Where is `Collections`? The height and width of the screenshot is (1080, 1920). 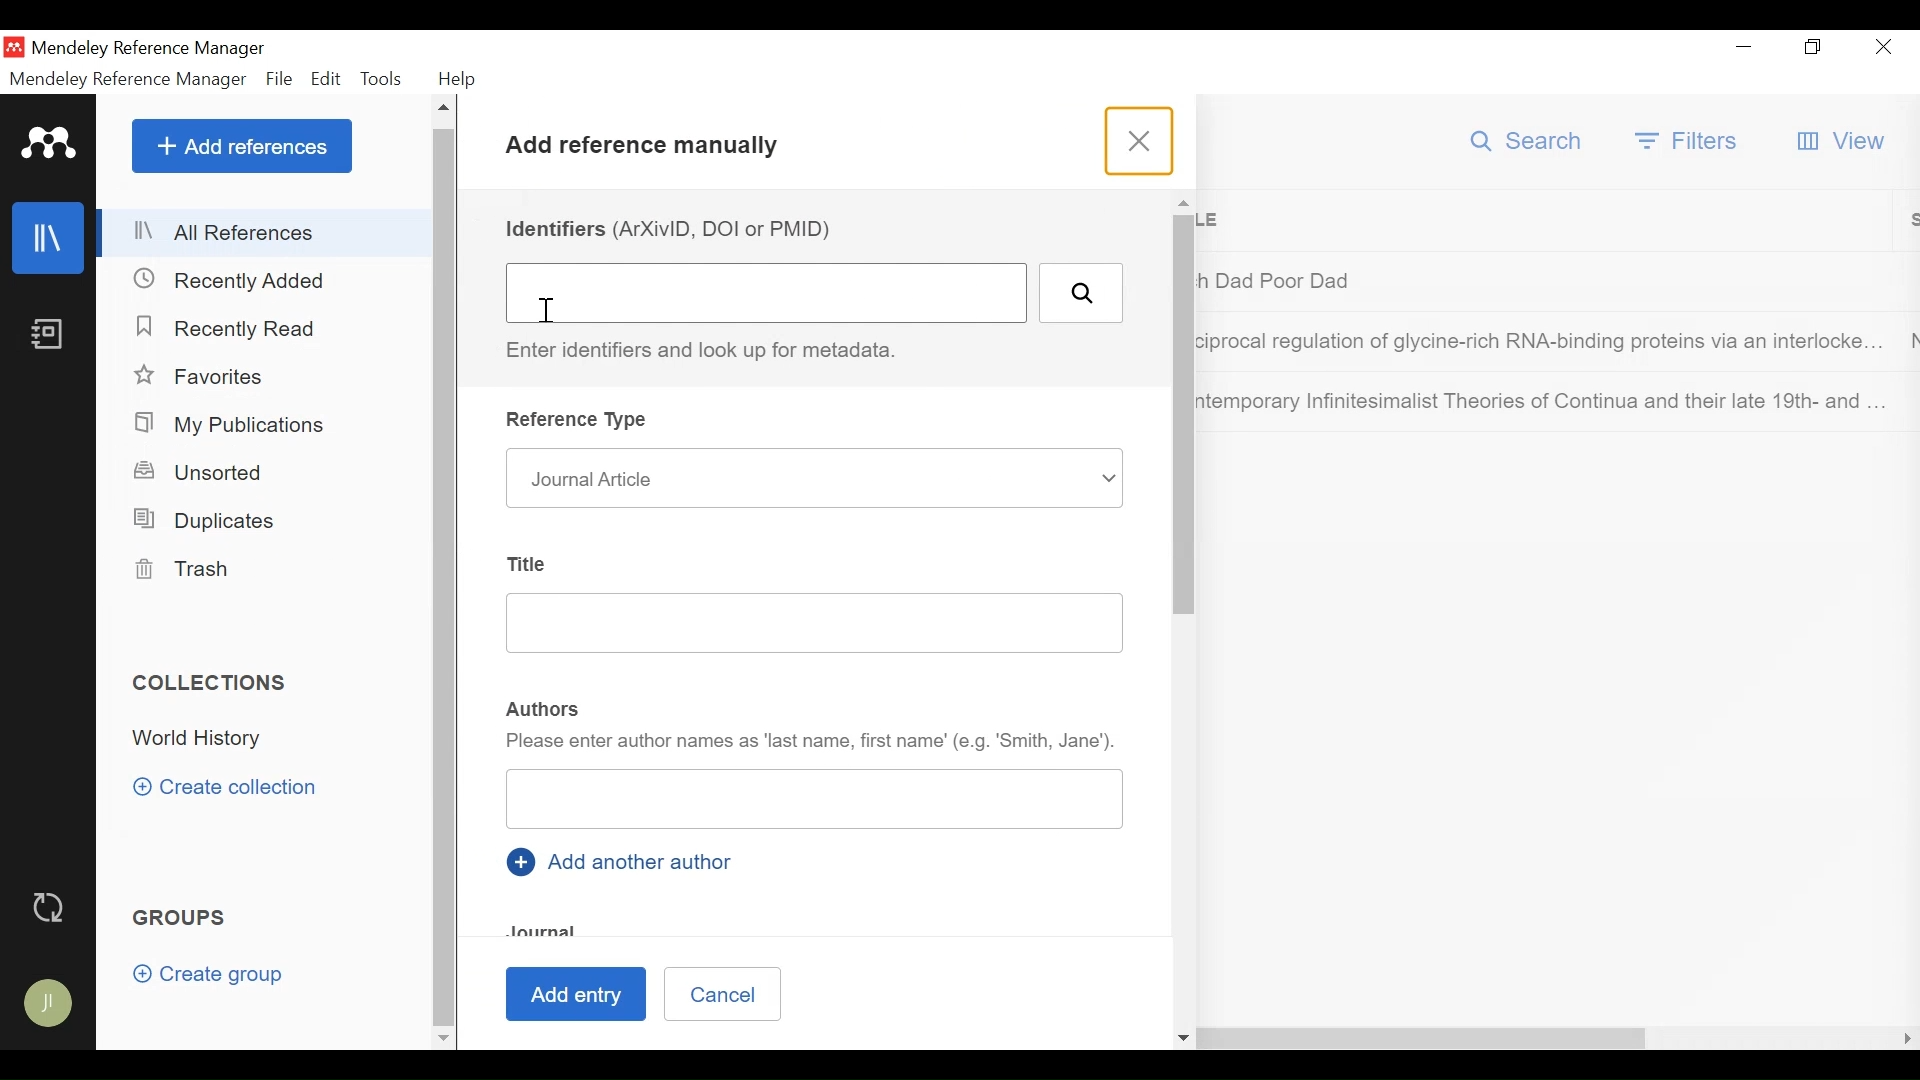 Collections is located at coordinates (212, 683).